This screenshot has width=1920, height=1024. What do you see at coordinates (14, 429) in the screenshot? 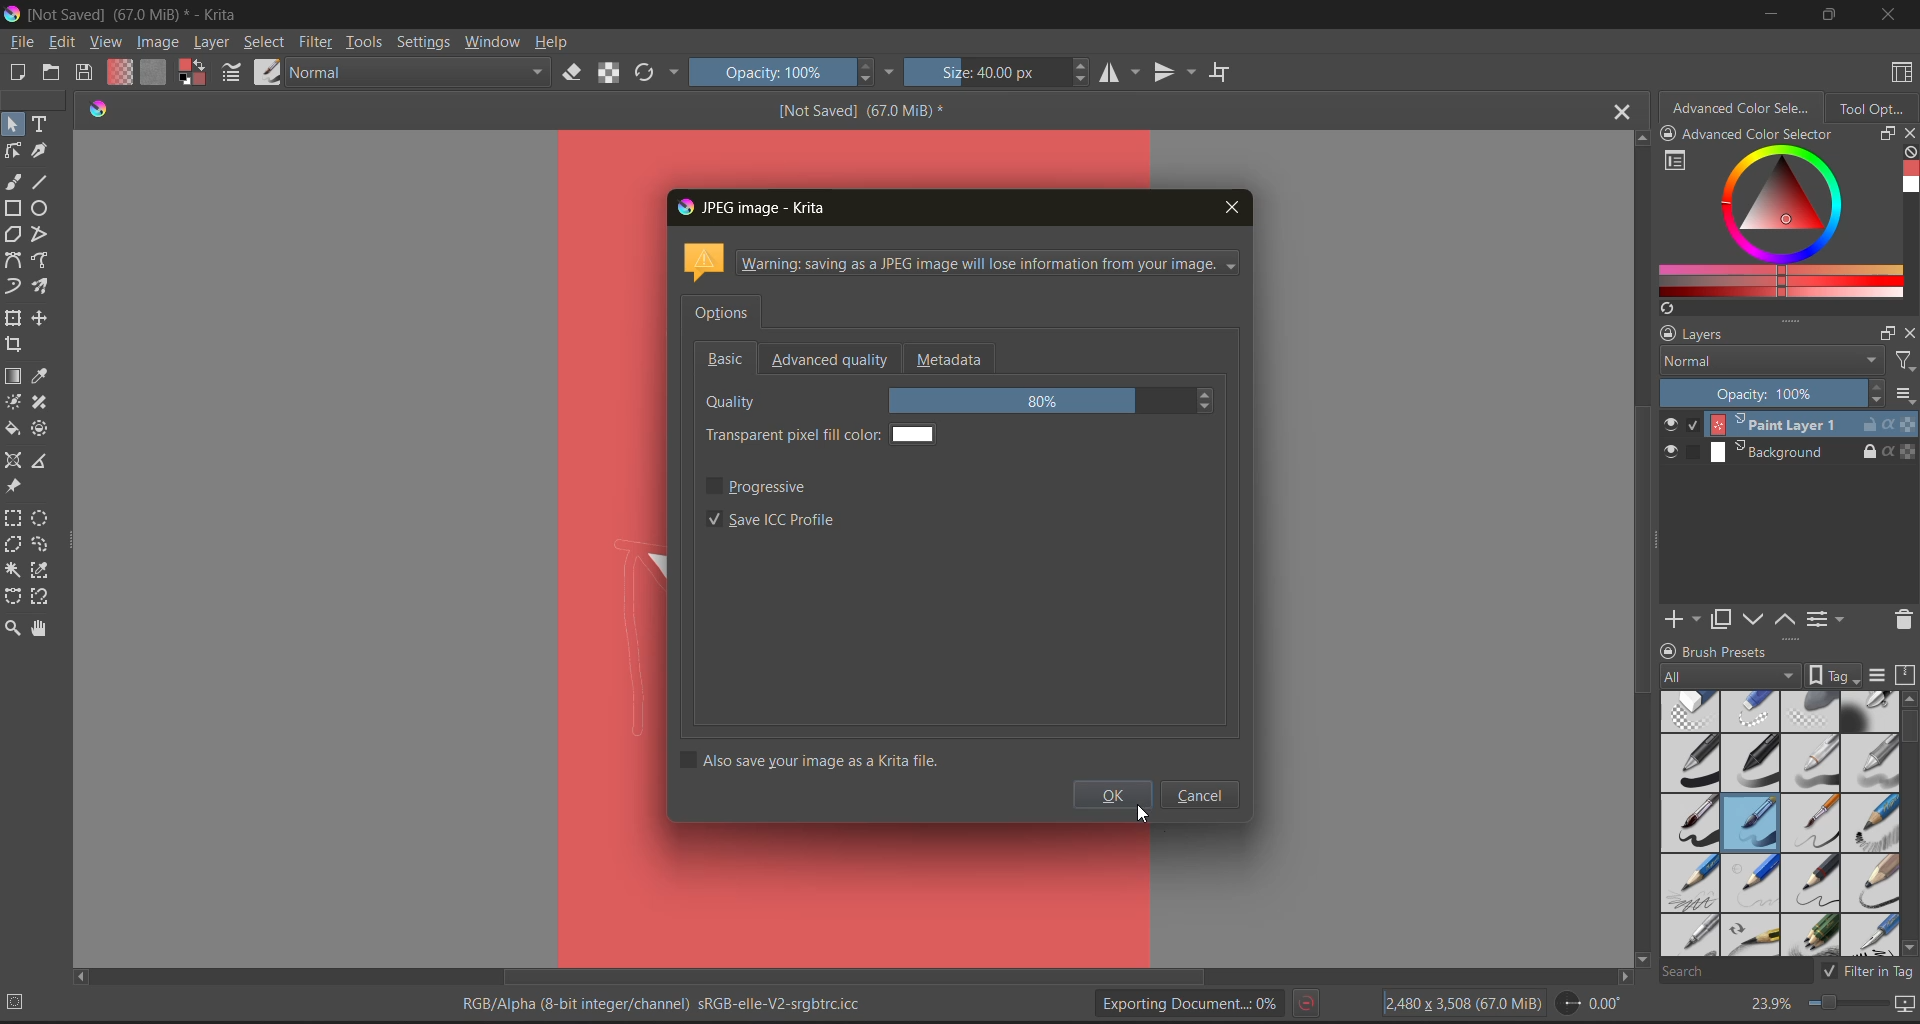
I see `tools` at bounding box center [14, 429].